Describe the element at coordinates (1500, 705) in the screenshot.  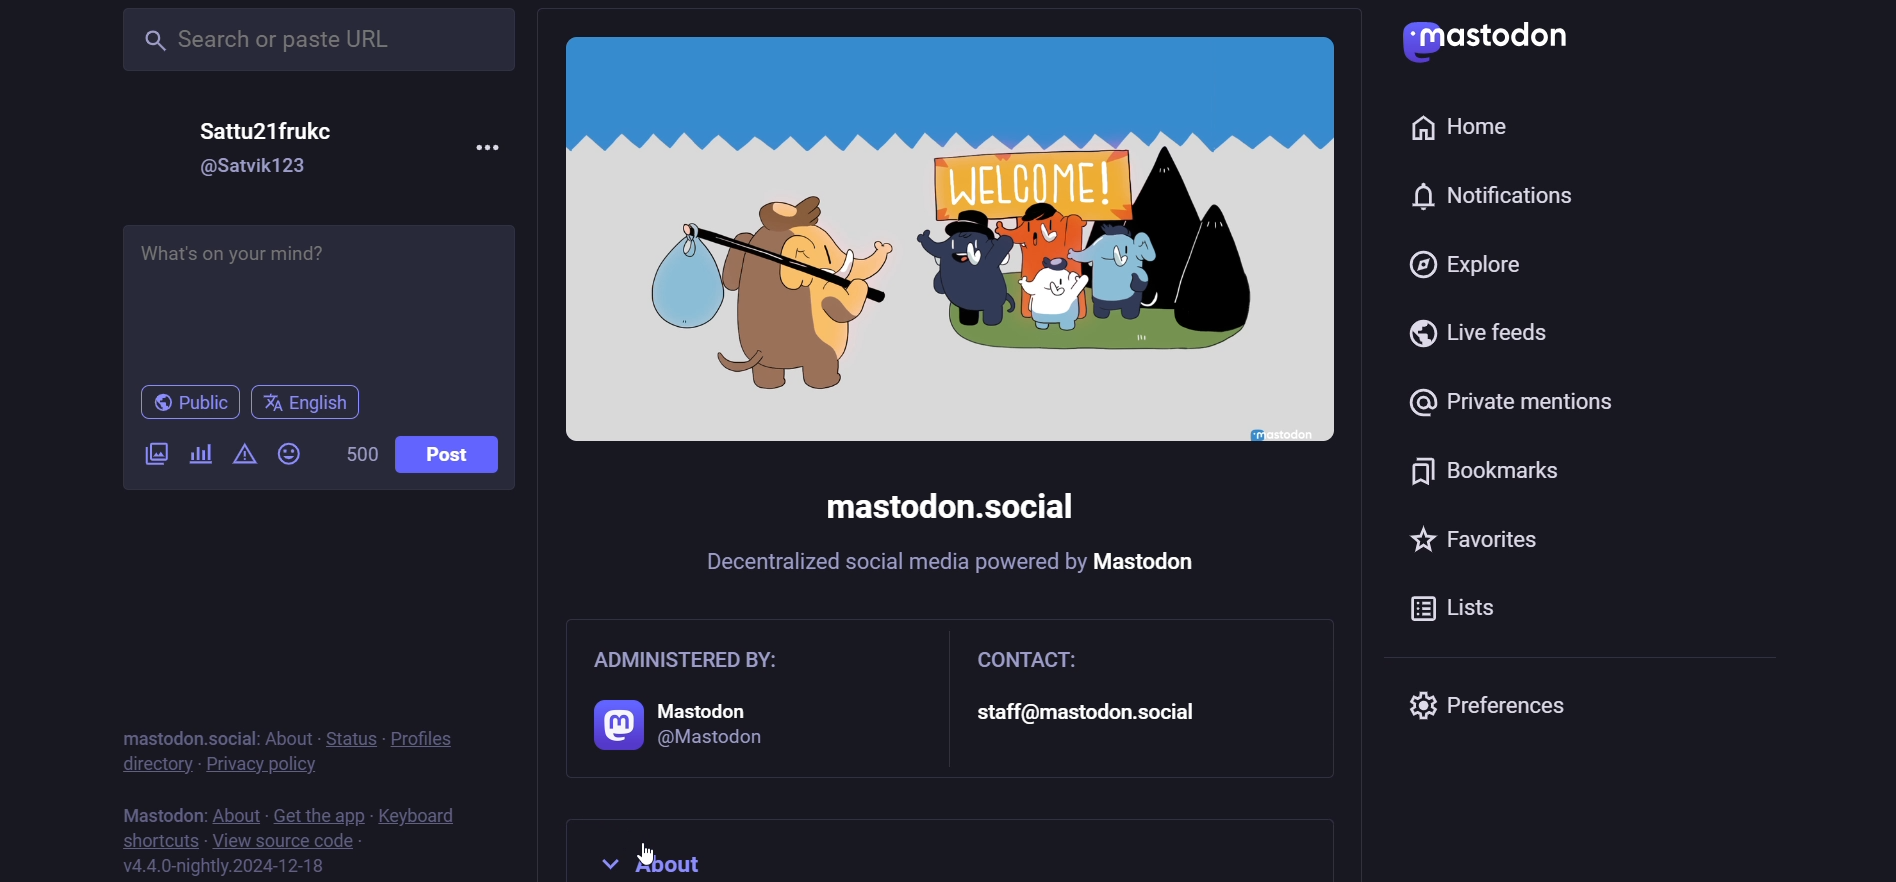
I see `preferences` at that location.